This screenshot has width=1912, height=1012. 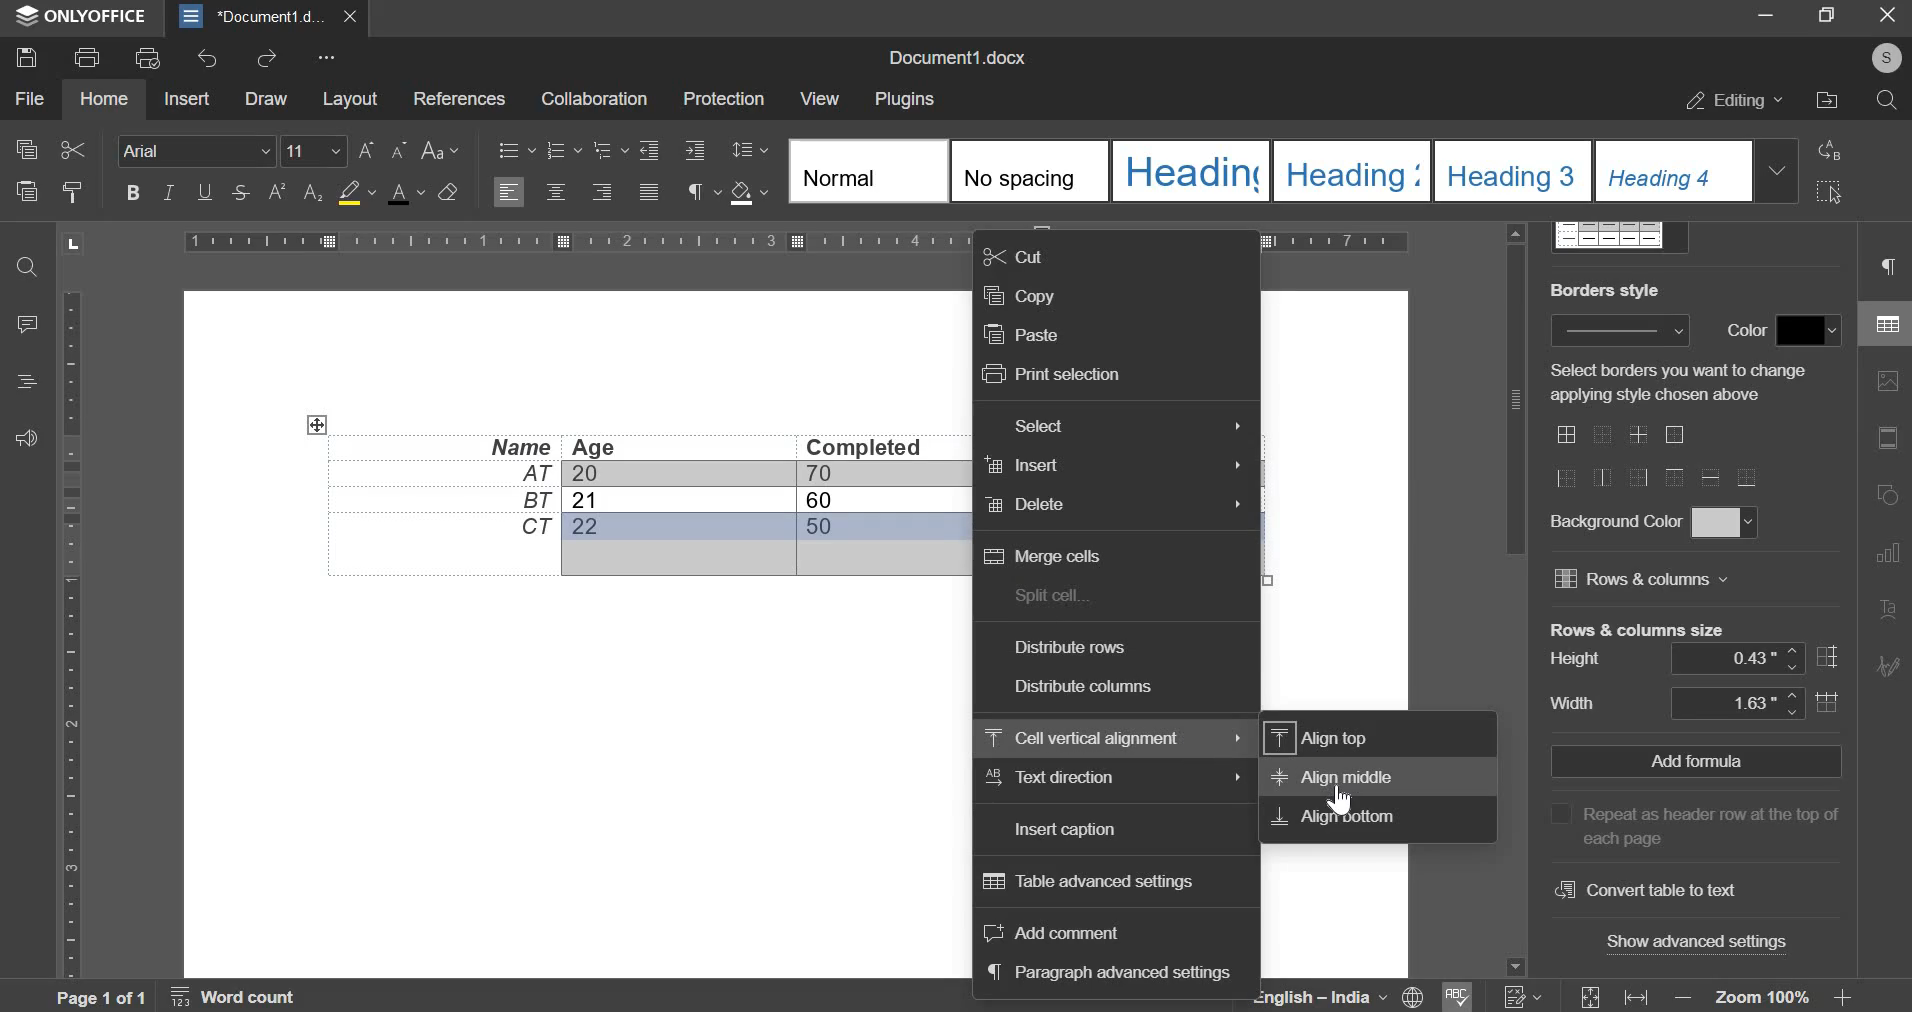 I want to click on search, so click(x=28, y=263).